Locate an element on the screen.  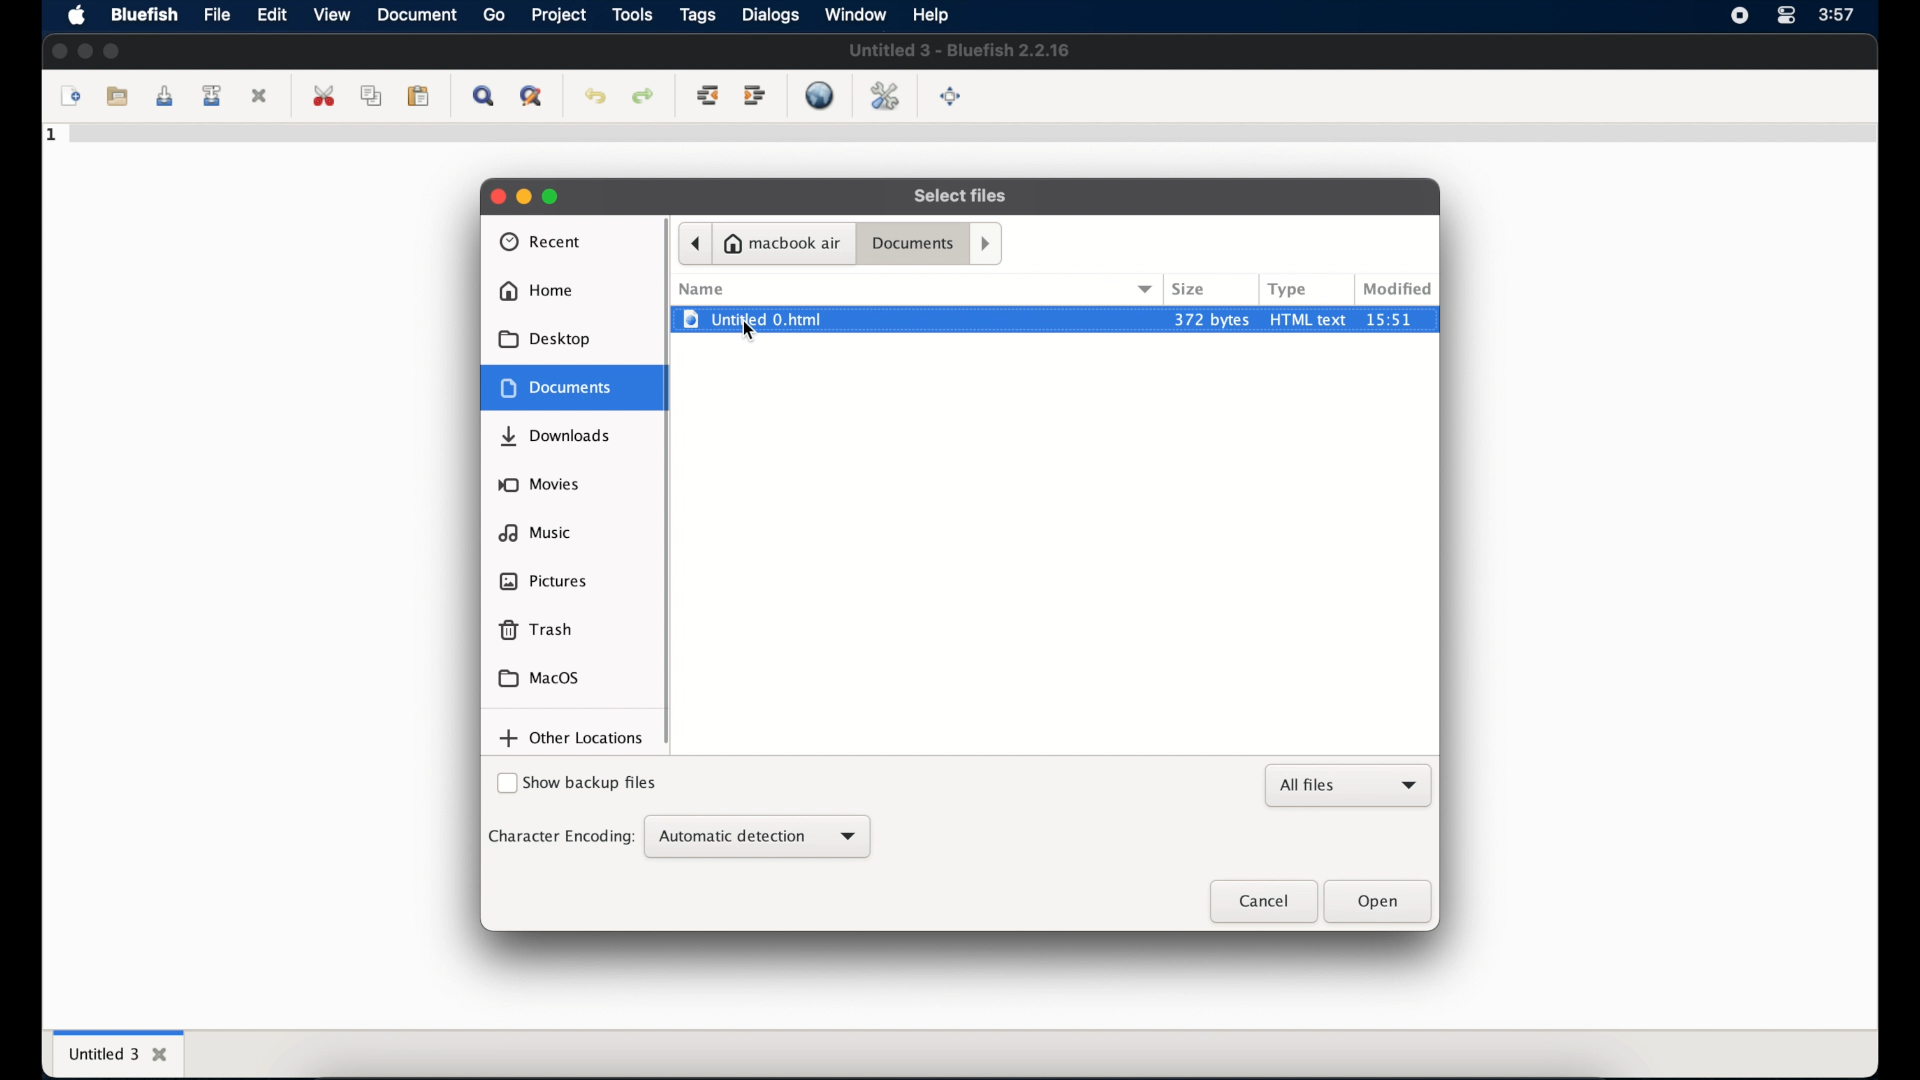
Untitled 0.html is located at coordinates (912, 319).